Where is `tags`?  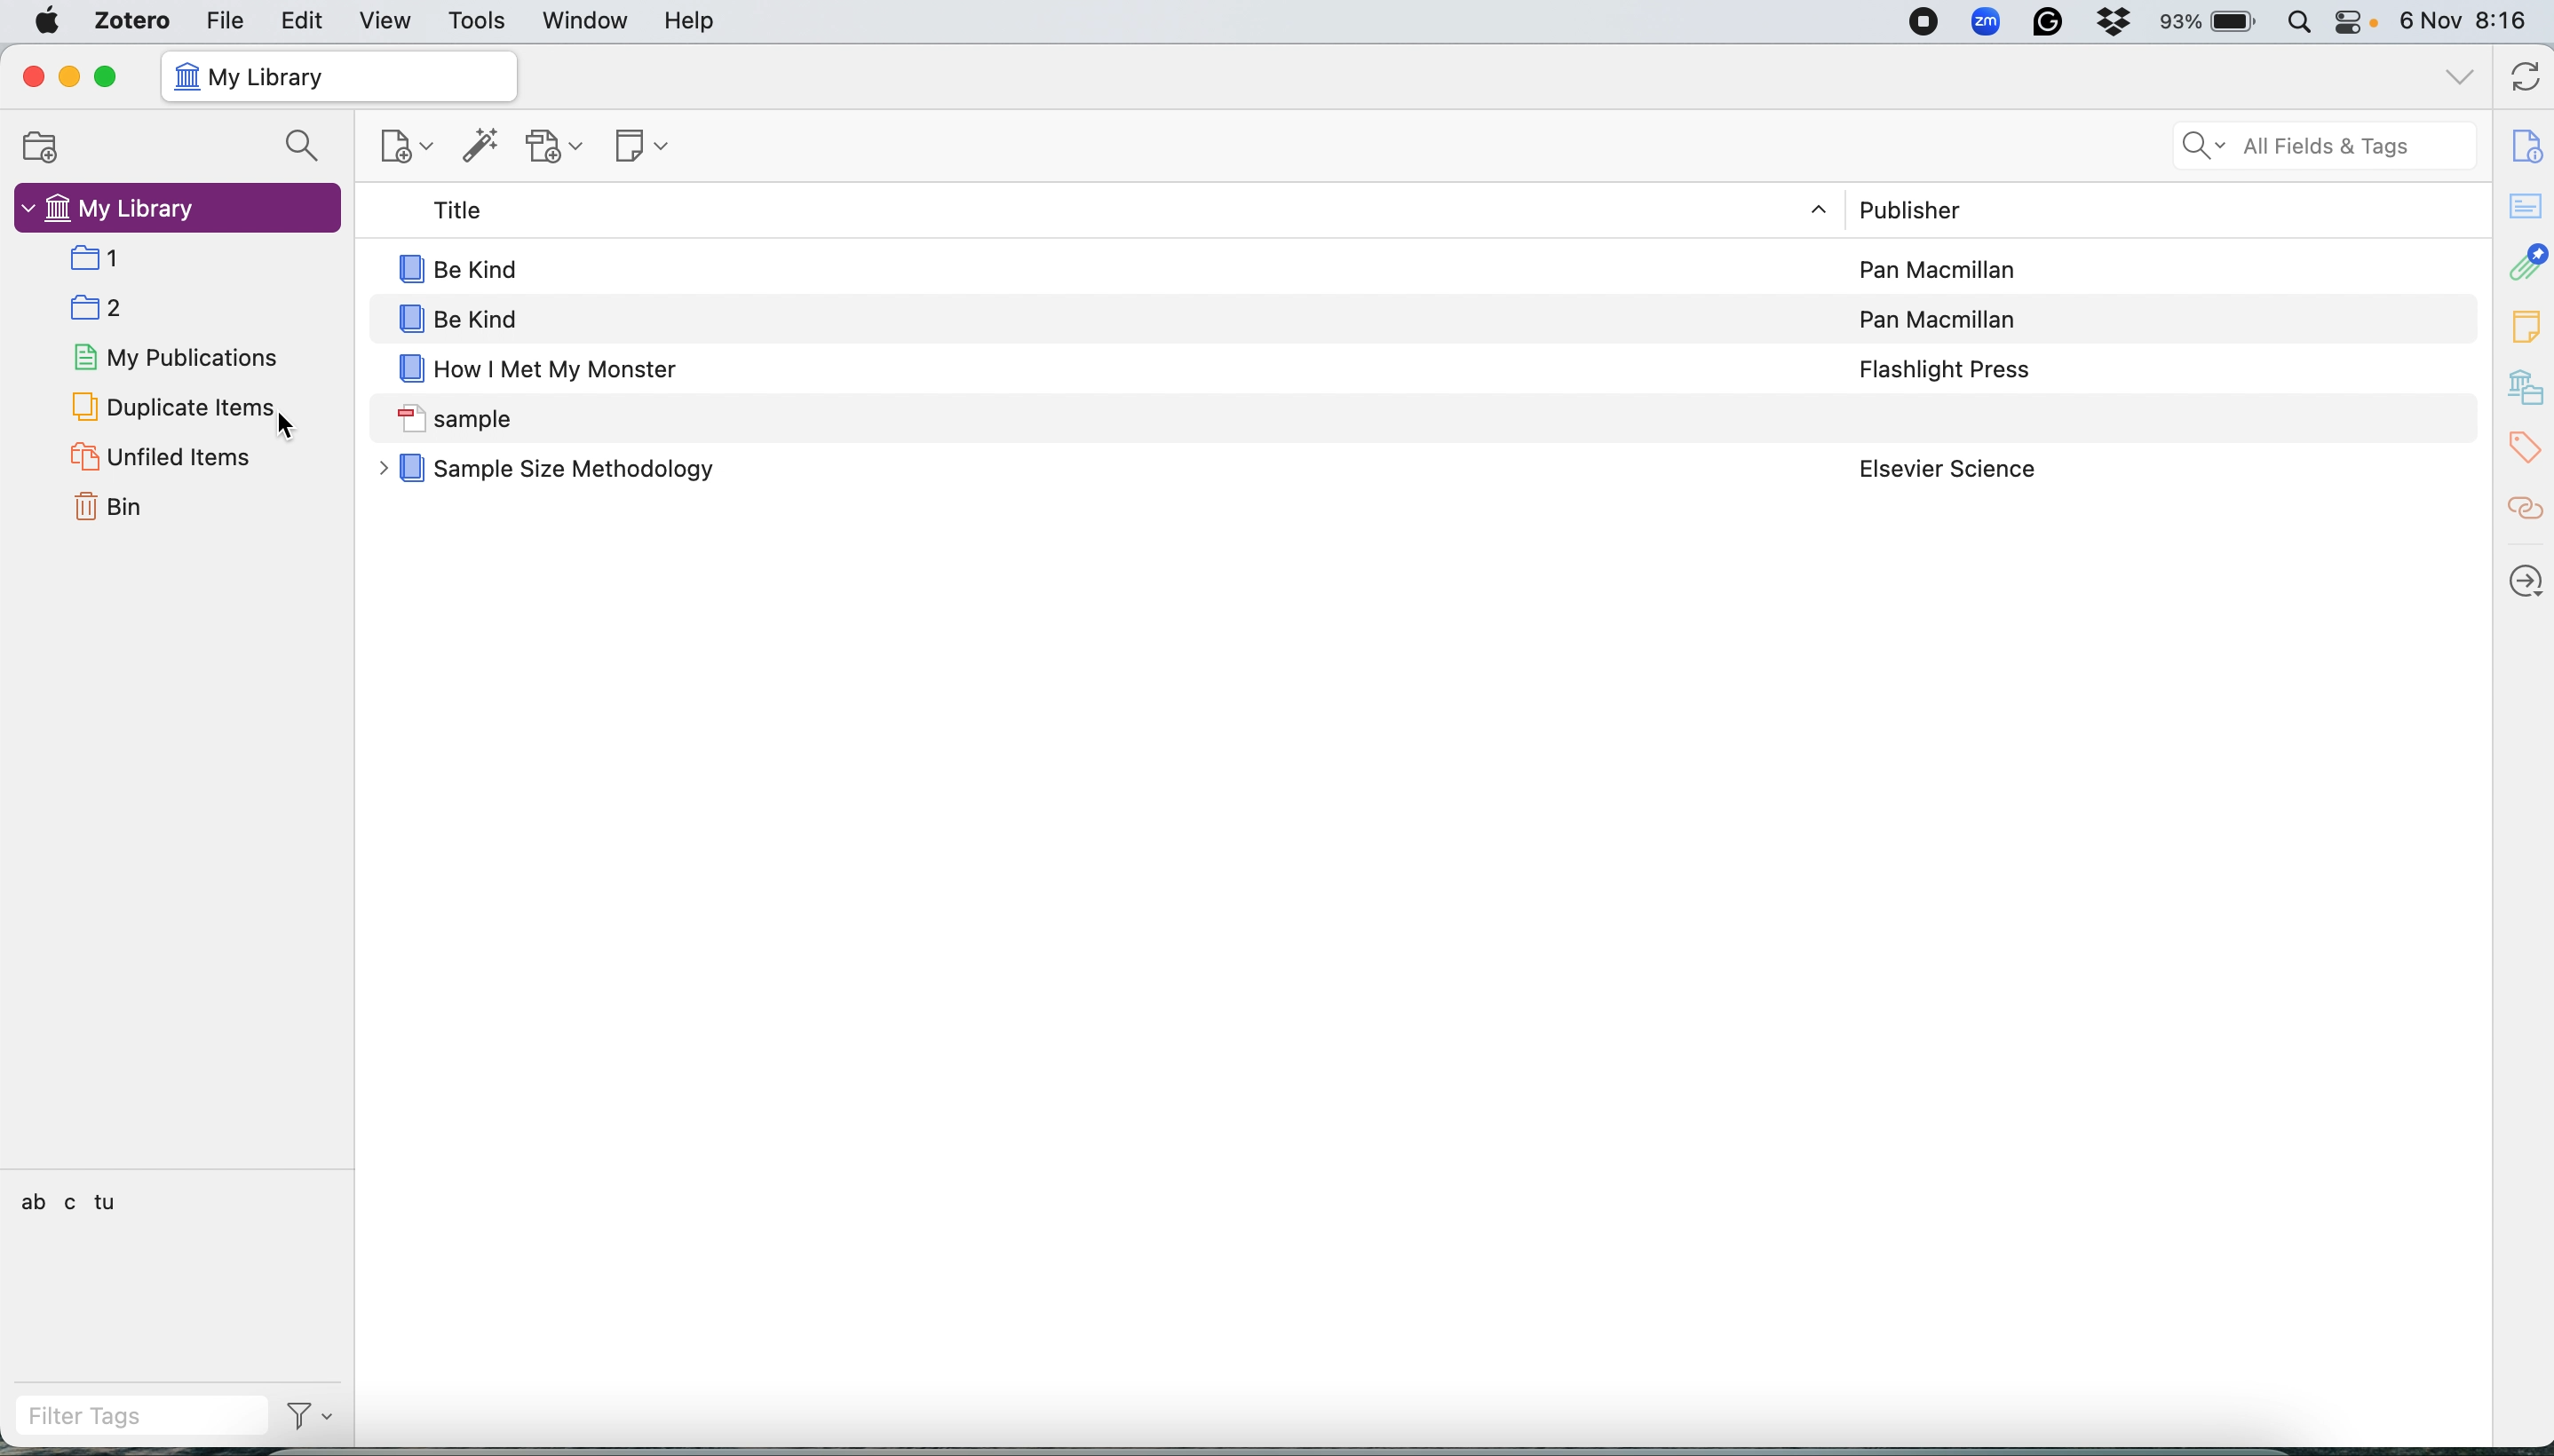 tags is located at coordinates (2525, 451).